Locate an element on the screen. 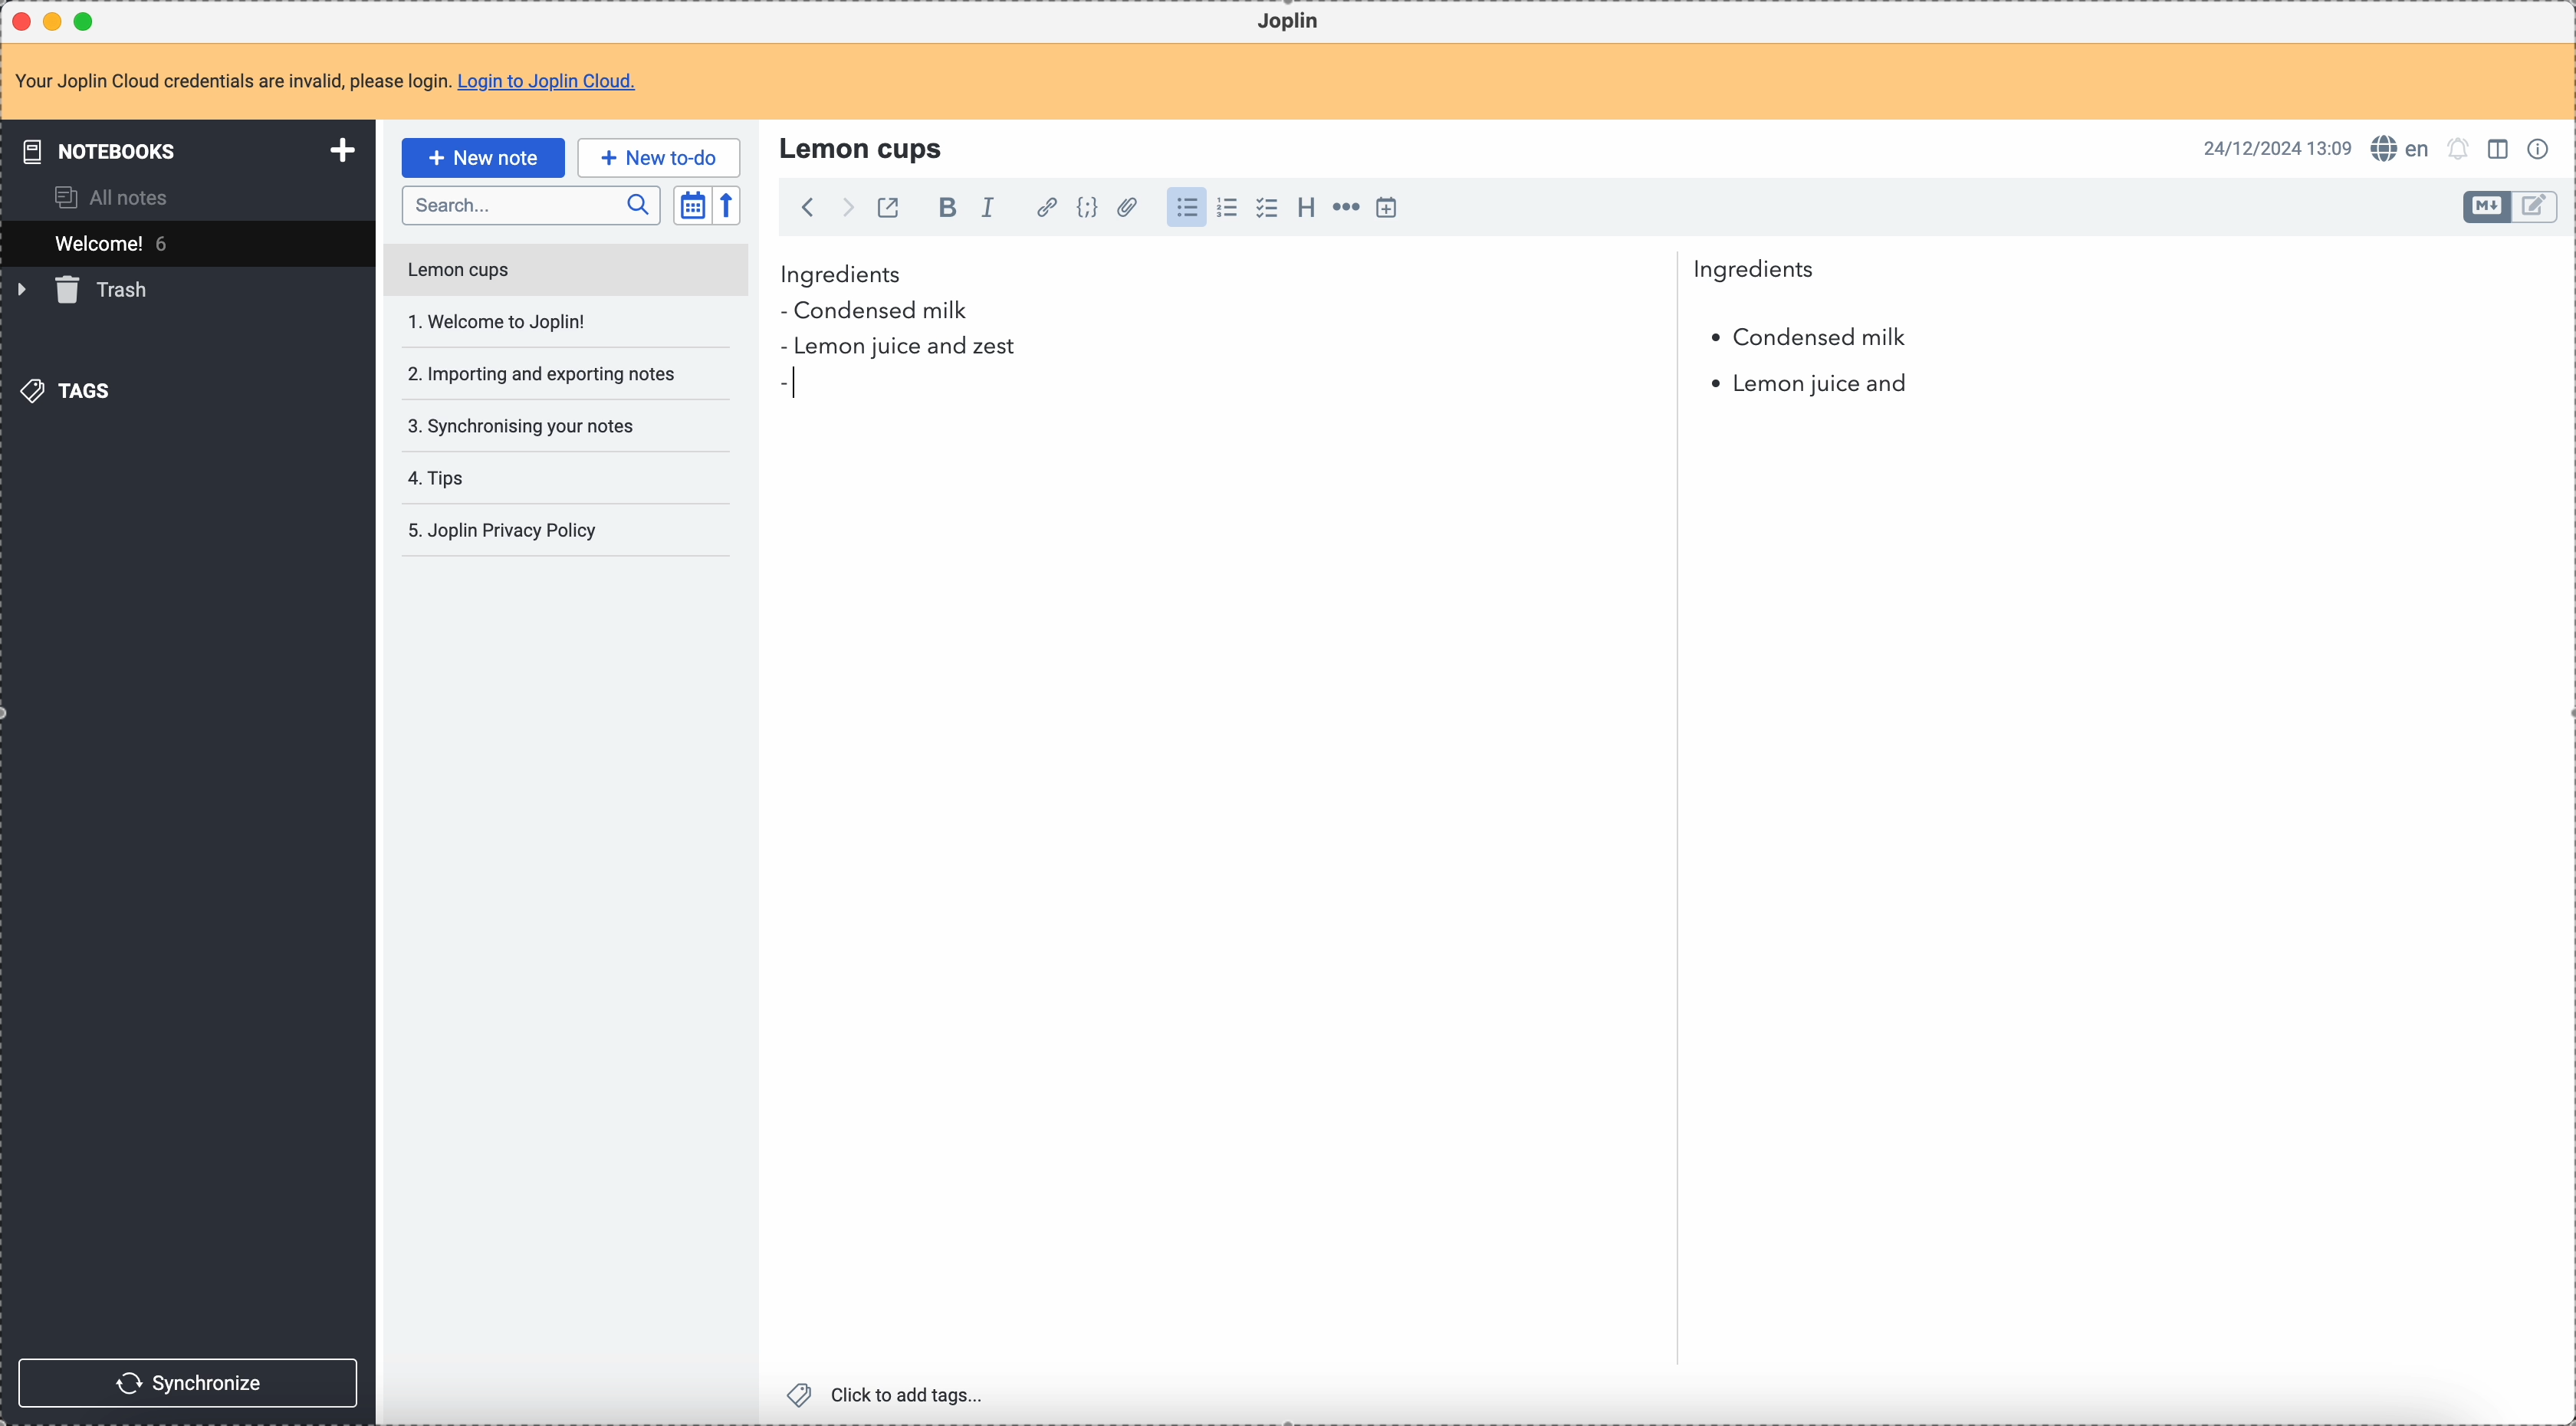 This screenshot has height=1426, width=2576. foward is located at coordinates (845, 208).